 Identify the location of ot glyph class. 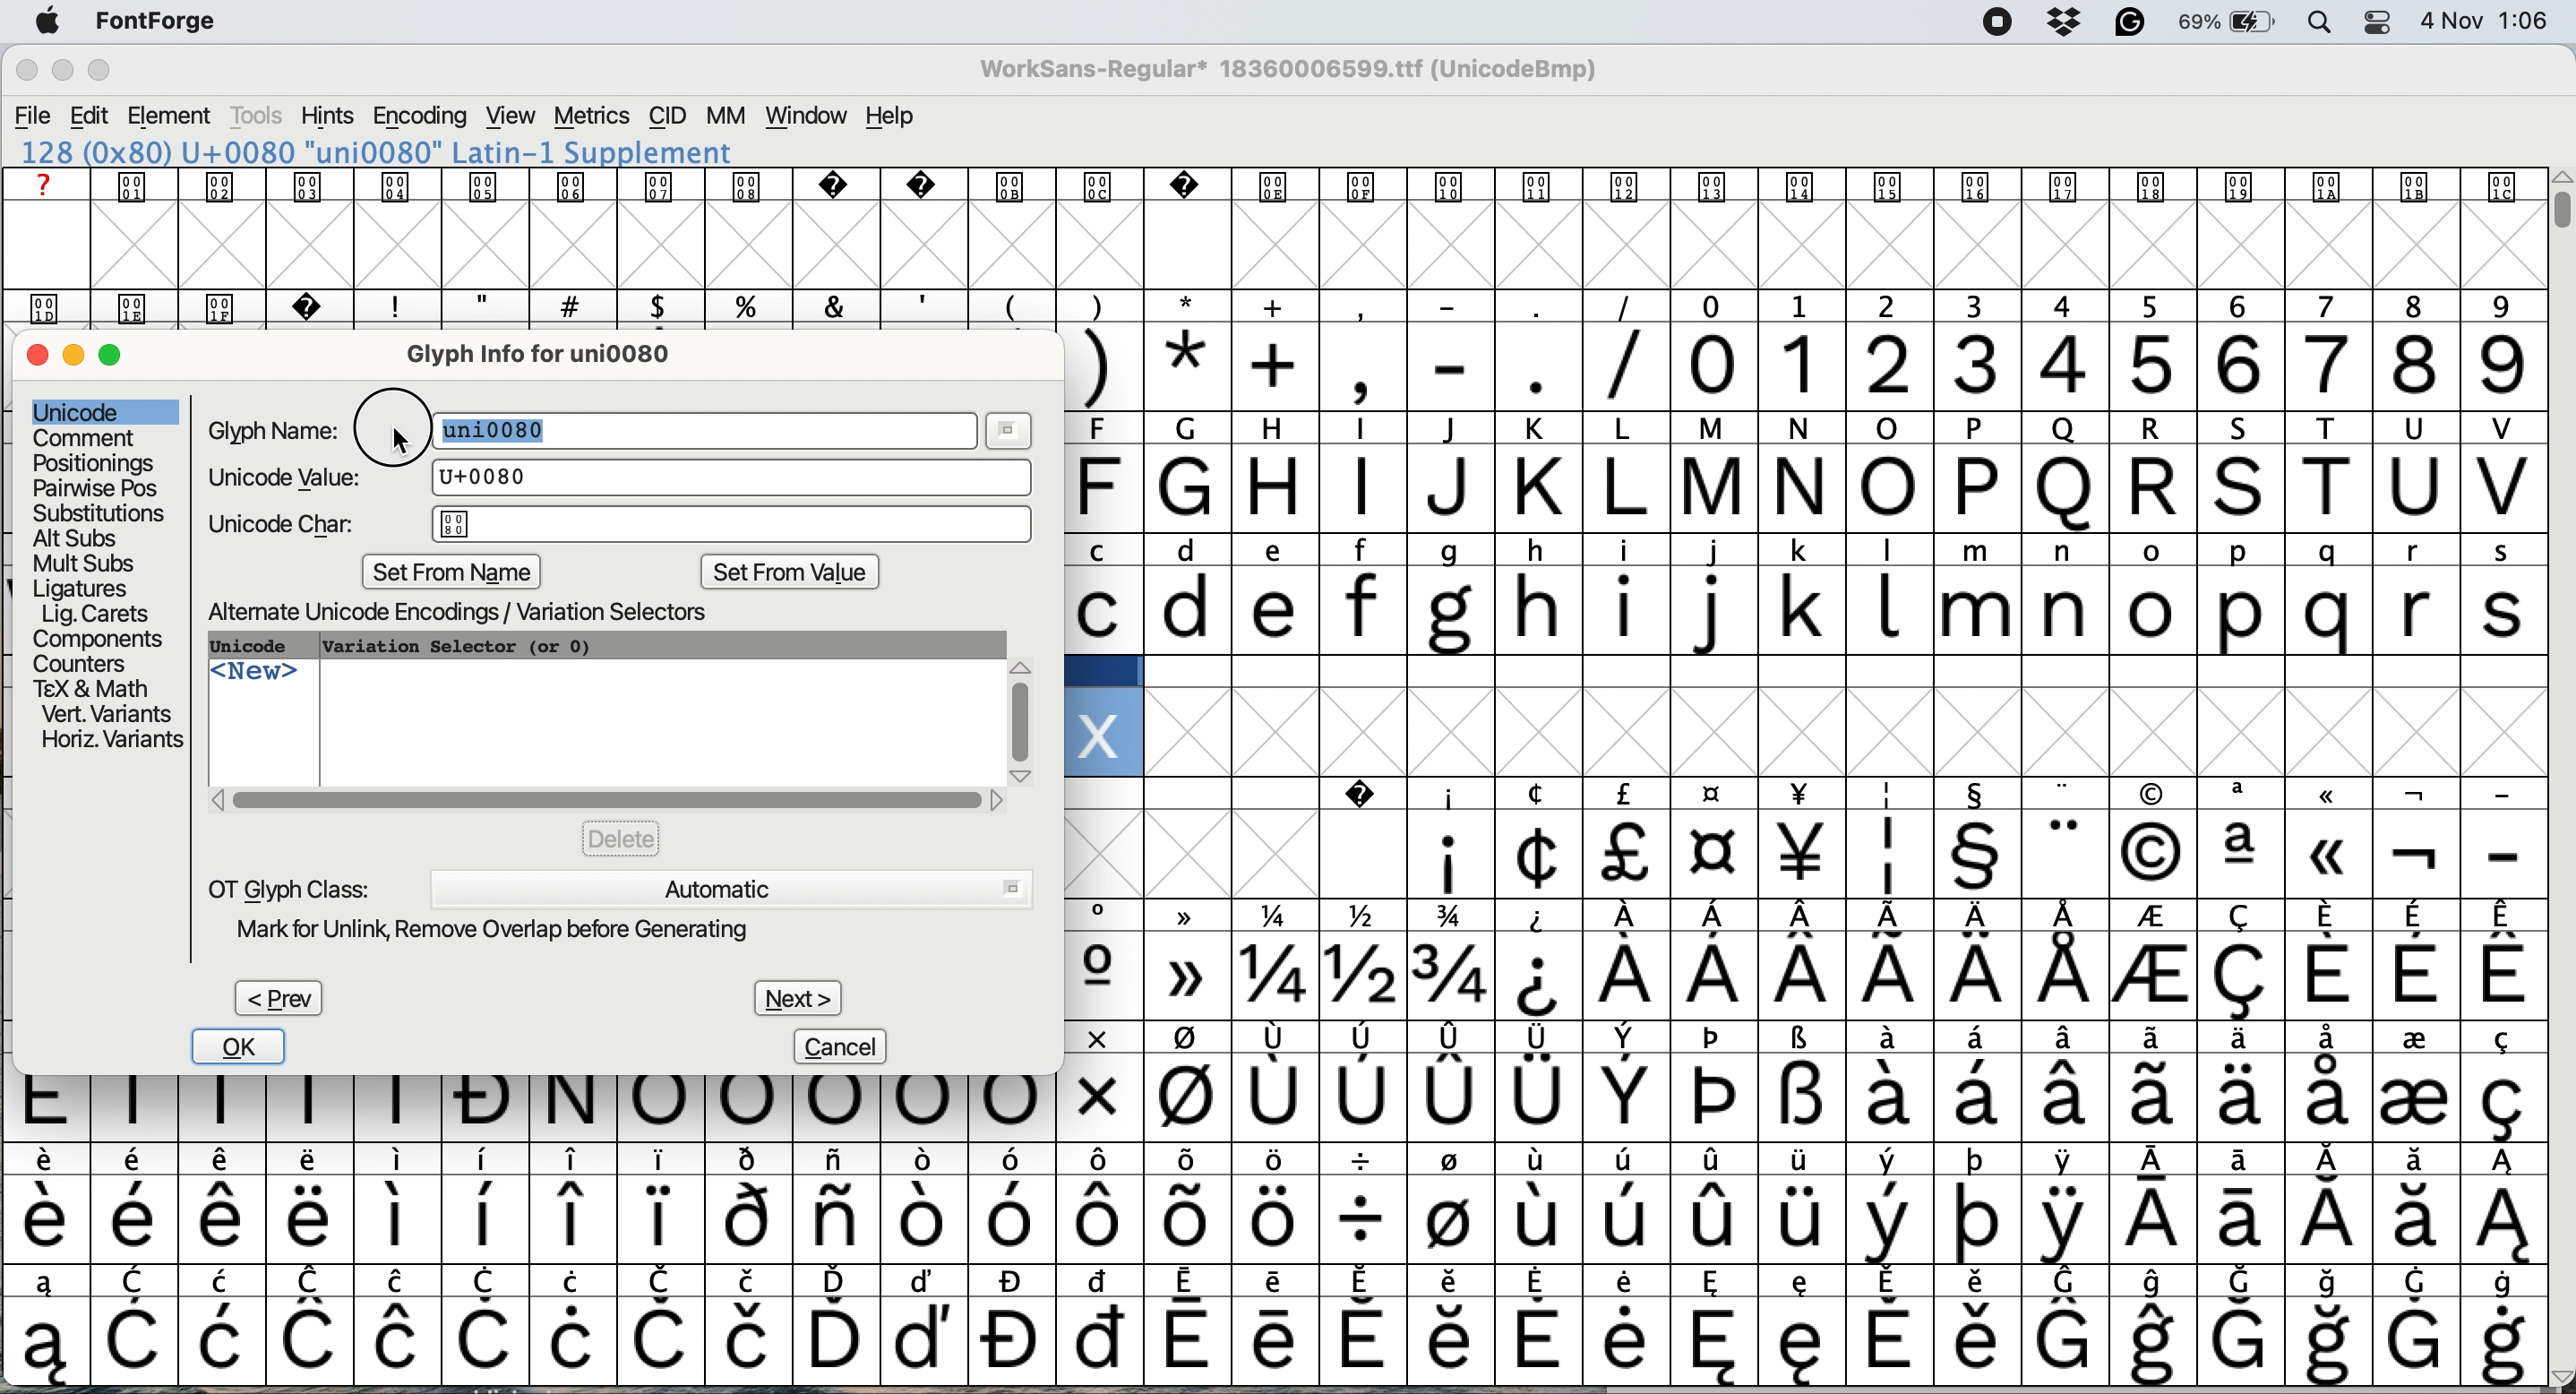
(290, 887).